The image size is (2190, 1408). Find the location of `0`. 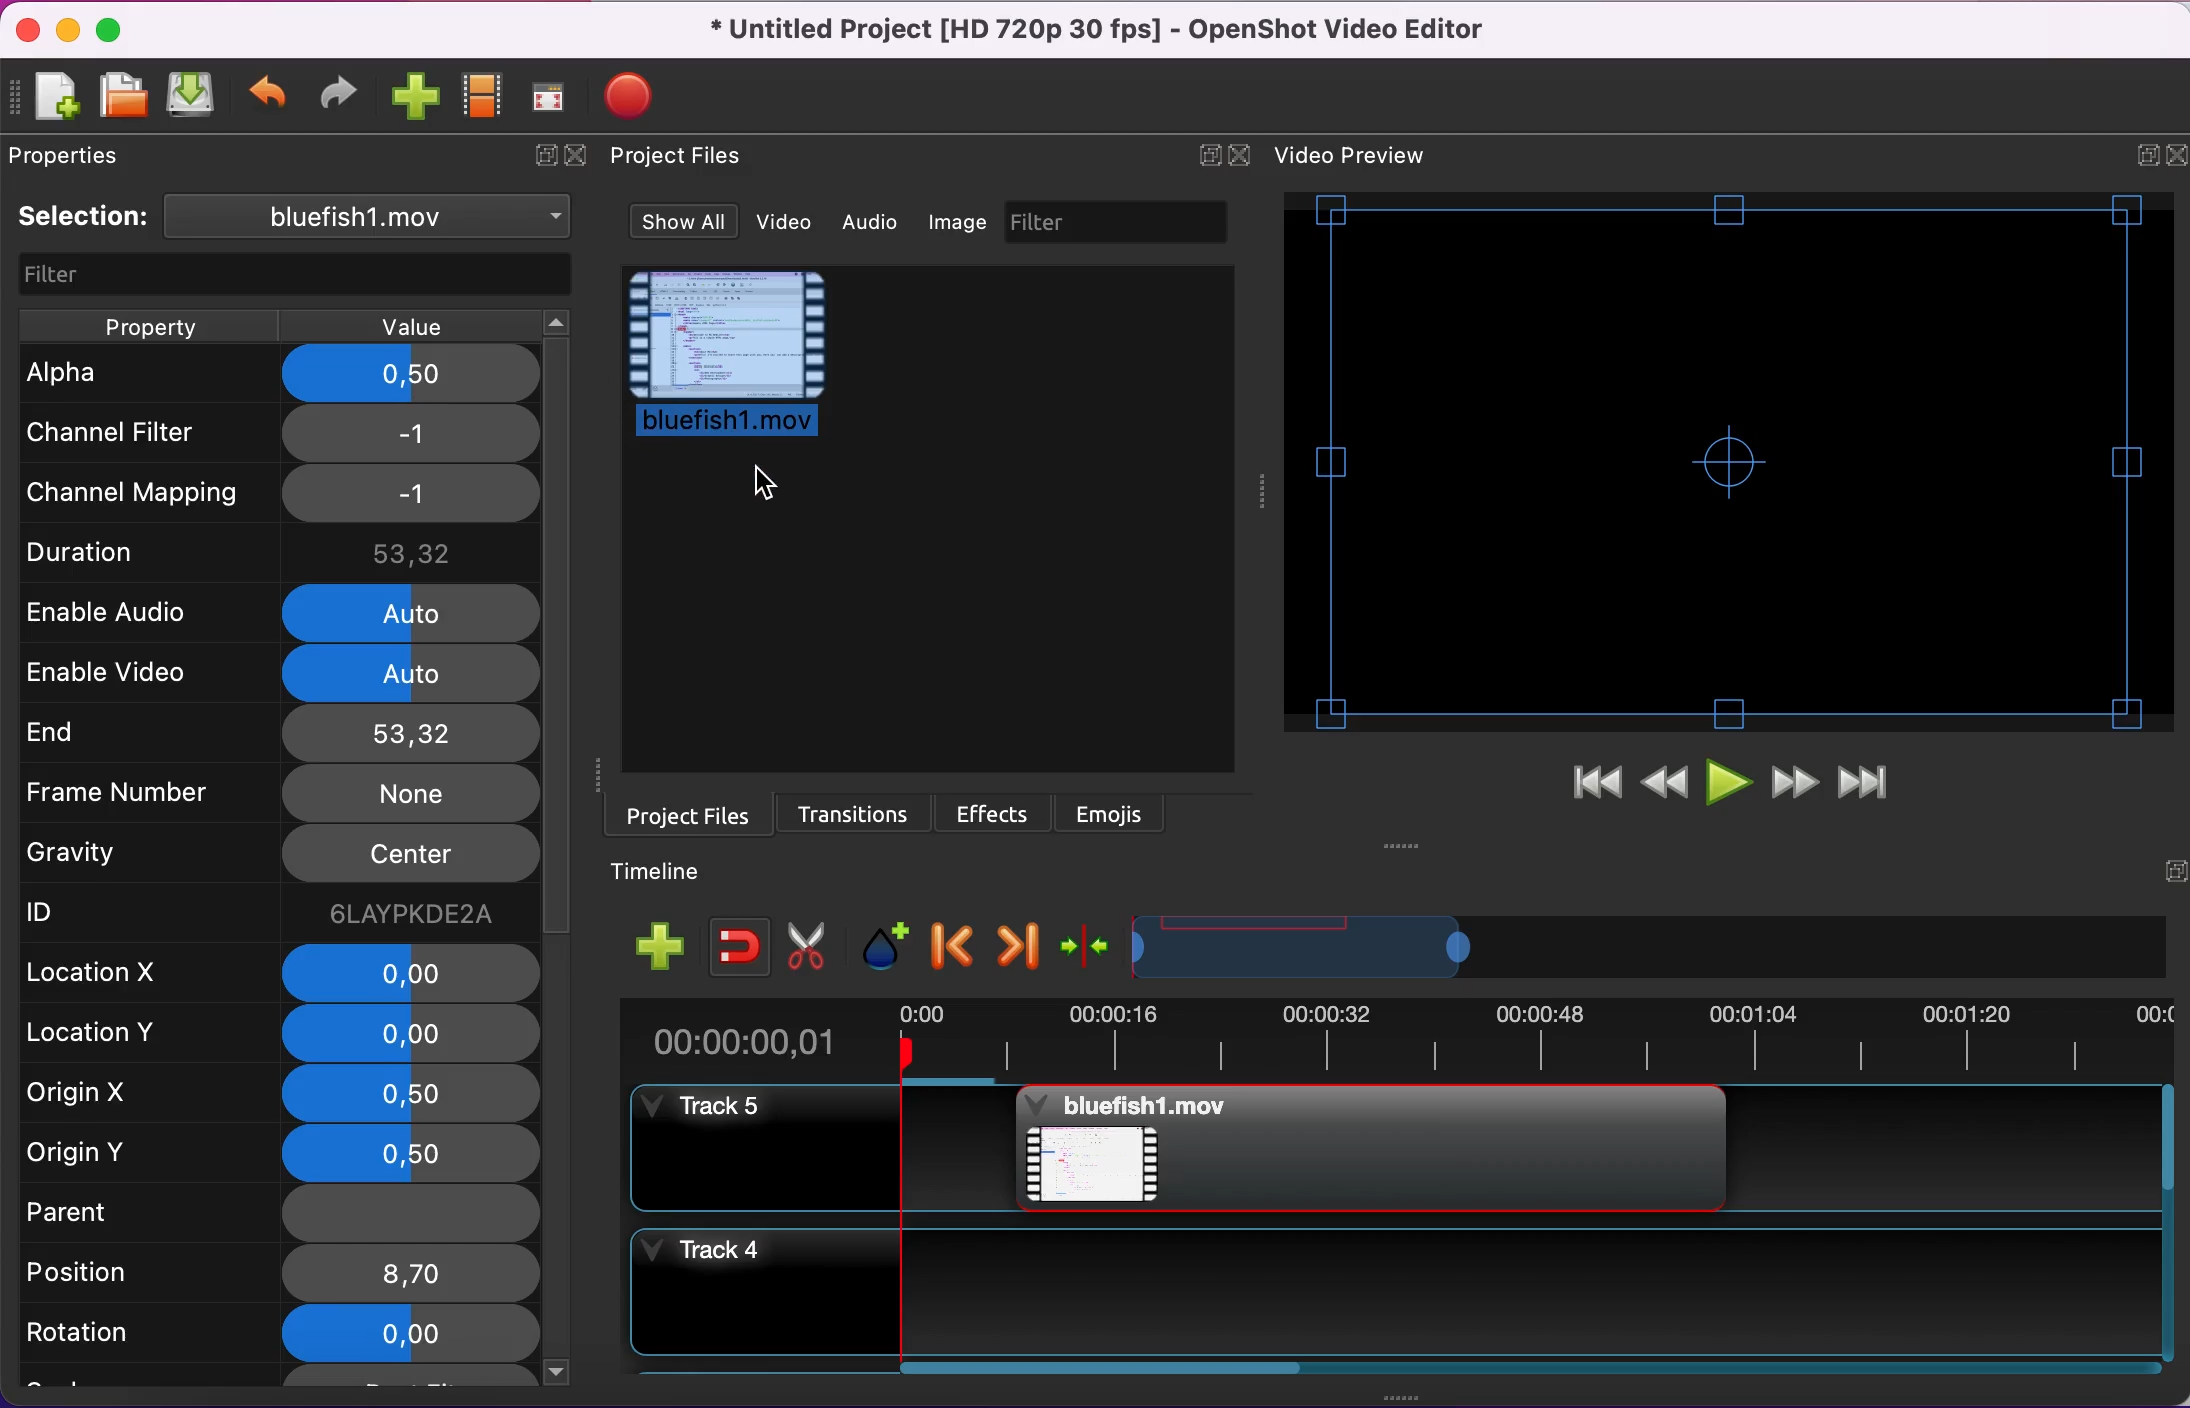

0 is located at coordinates (405, 1335).